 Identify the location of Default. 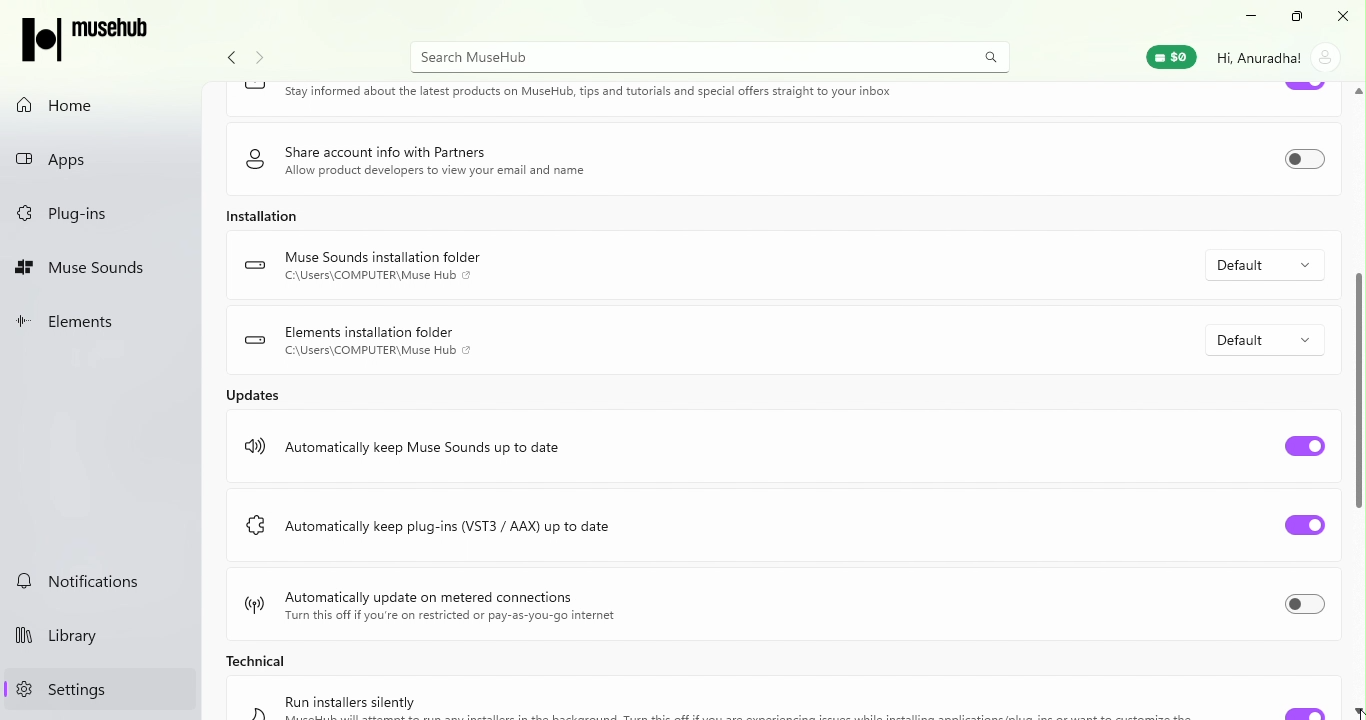
(1262, 339).